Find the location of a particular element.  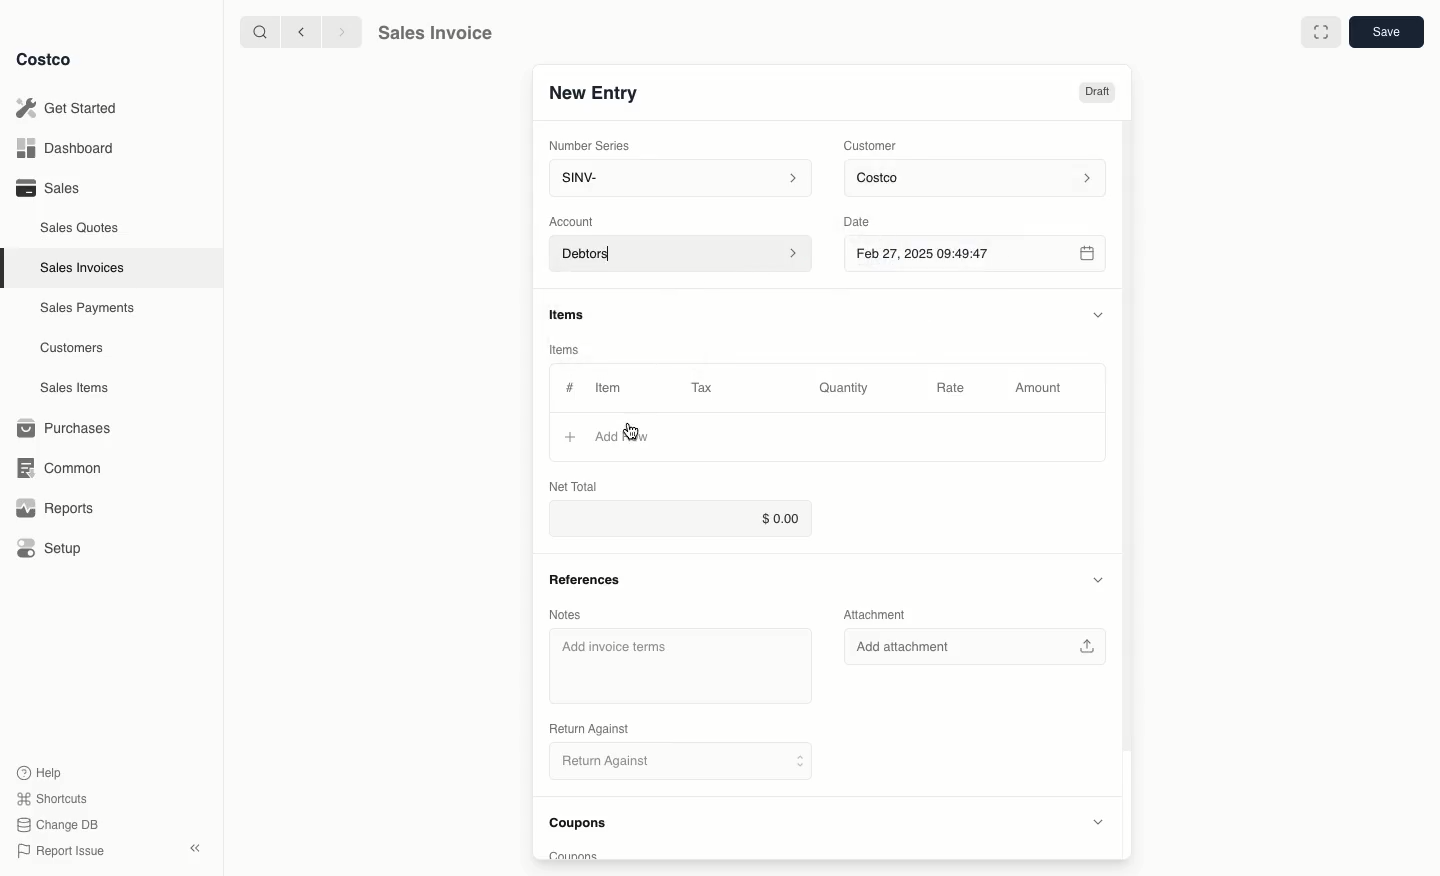

Items is located at coordinates (568, 350).